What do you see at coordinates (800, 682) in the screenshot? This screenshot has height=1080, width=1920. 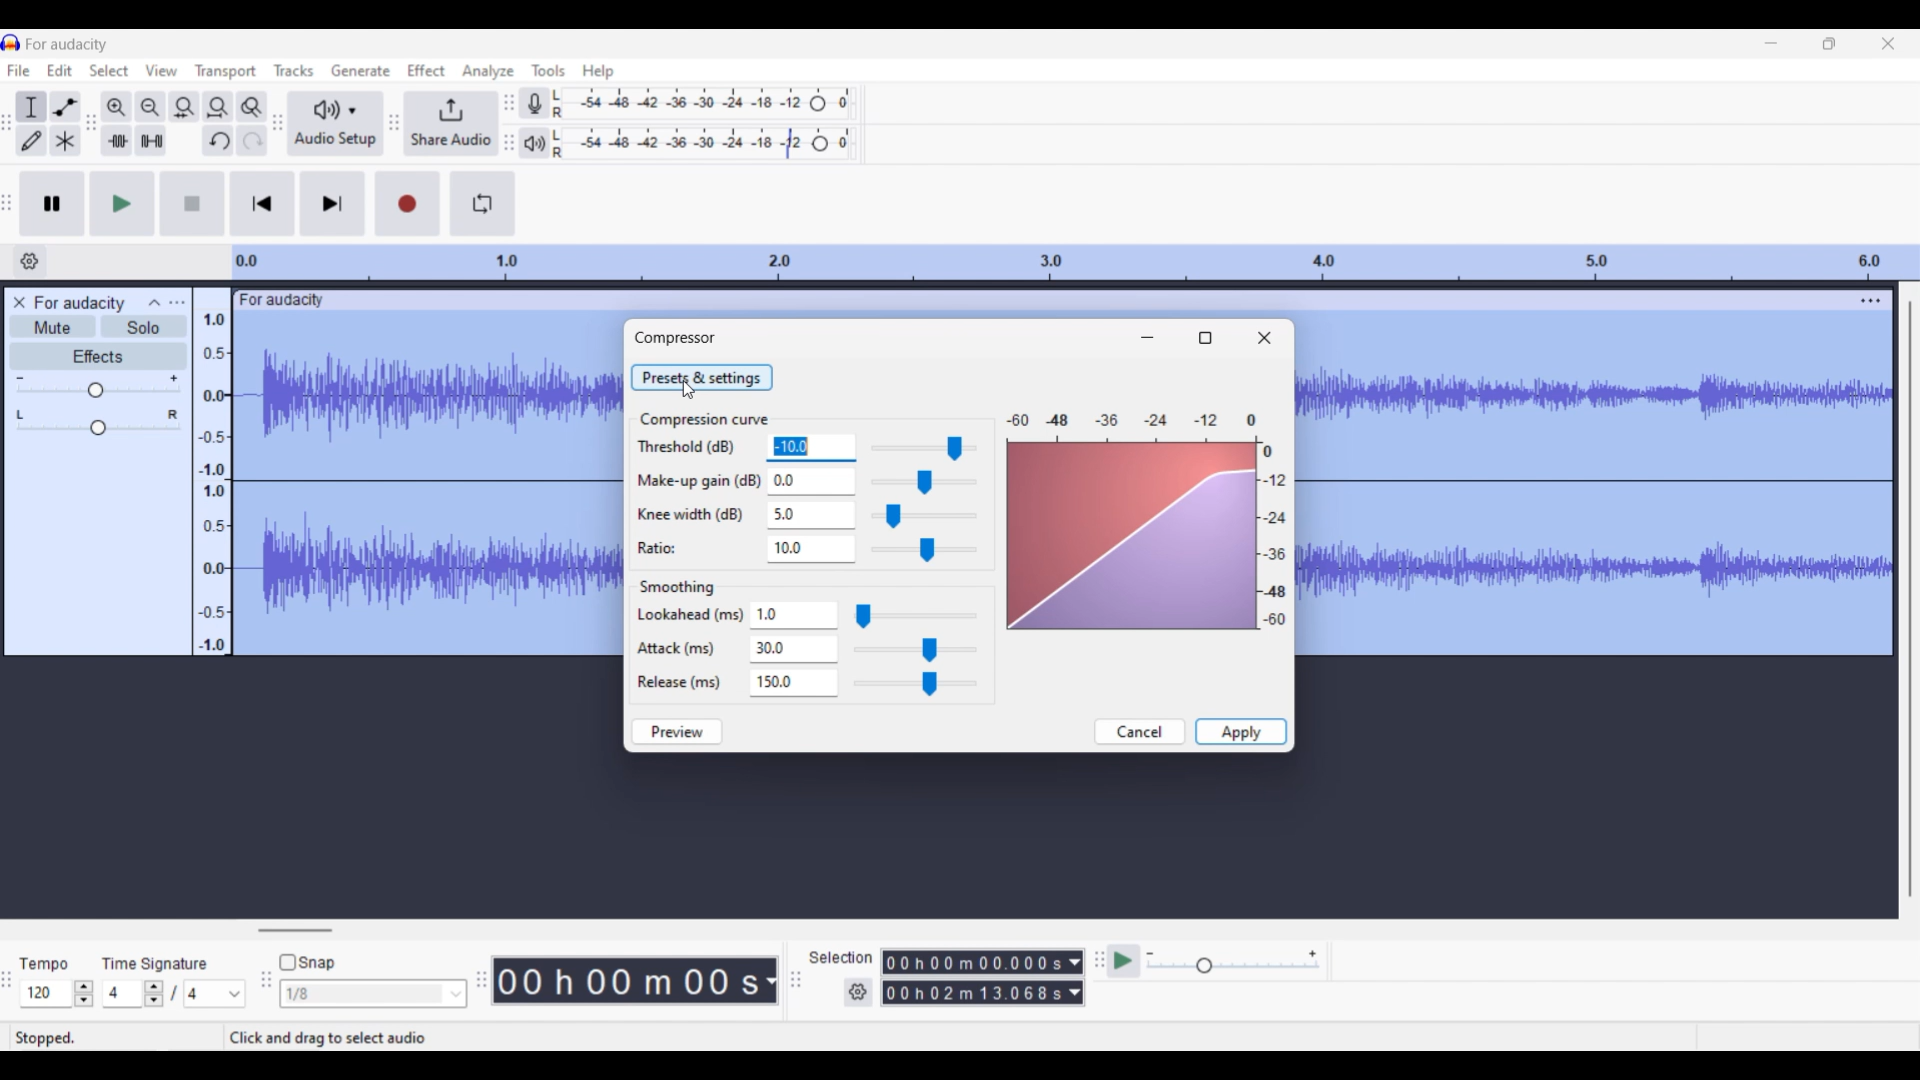 I see `Text box for release ` at bounding box center [800, 682].